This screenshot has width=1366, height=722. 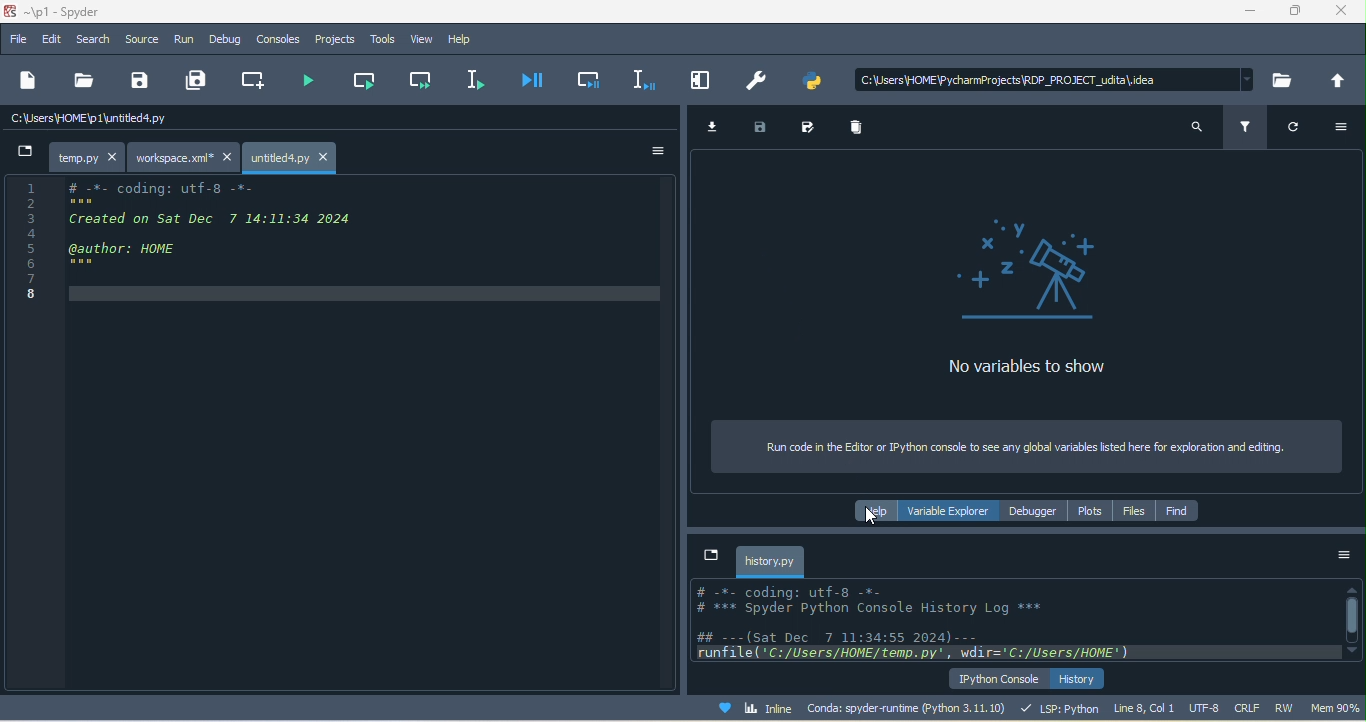 What do you see at coordinates (872, 517) in the screenshot?
I see `cursor` at bounding box center [872, 517].